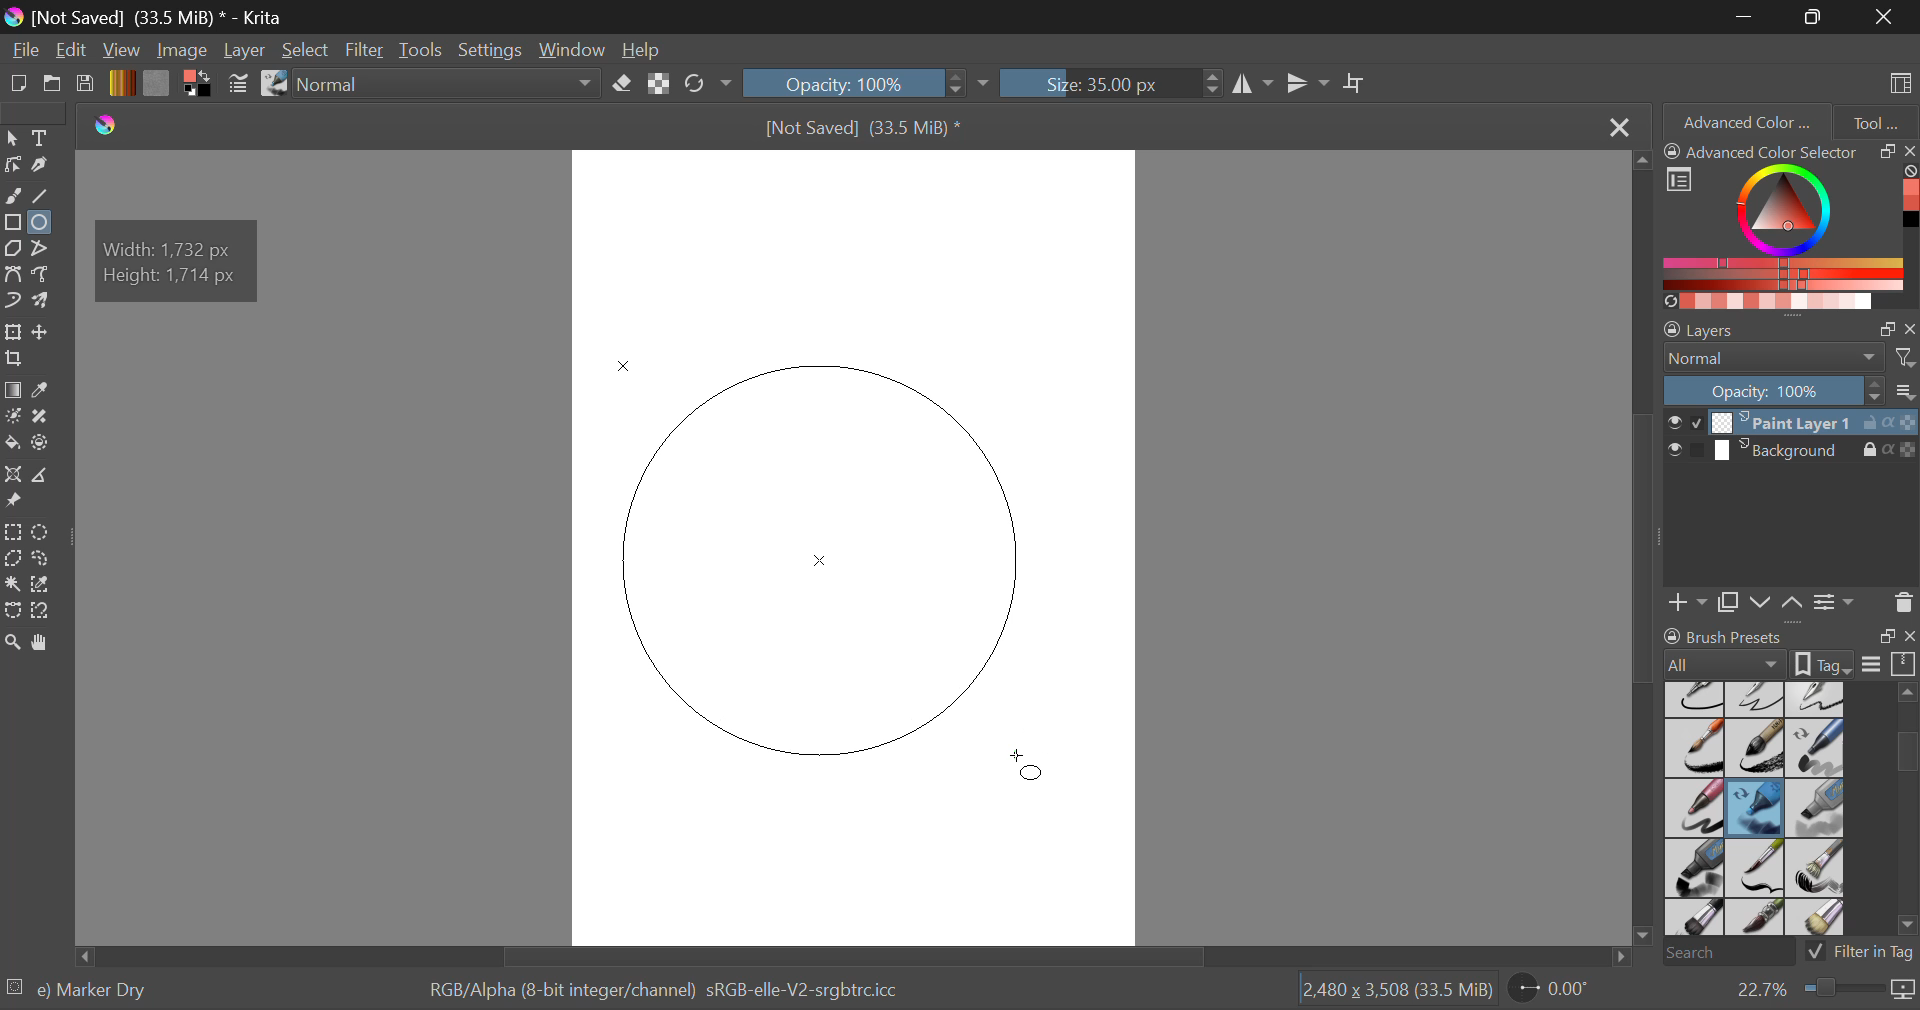 This screenshot has height=1010, width=1920. I want to click on Fill, so click(12, 440).